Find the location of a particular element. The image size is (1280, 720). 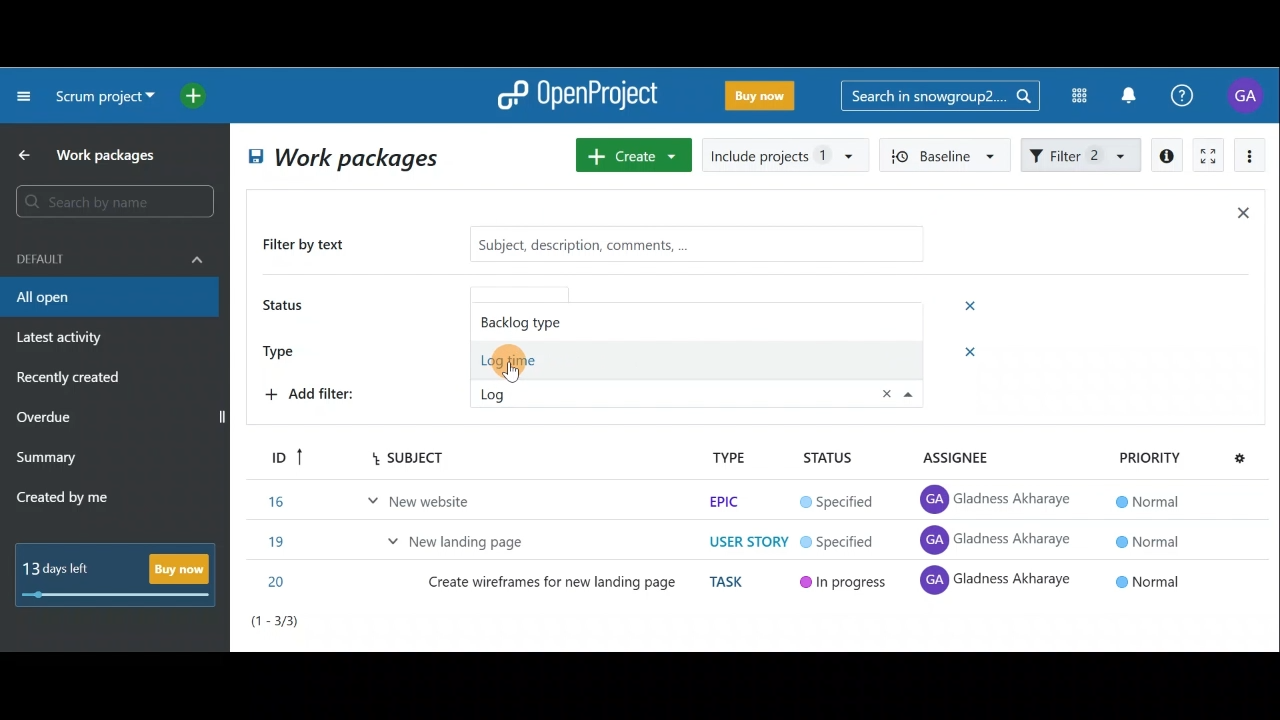

normal is located at coordinates (1146, 540).